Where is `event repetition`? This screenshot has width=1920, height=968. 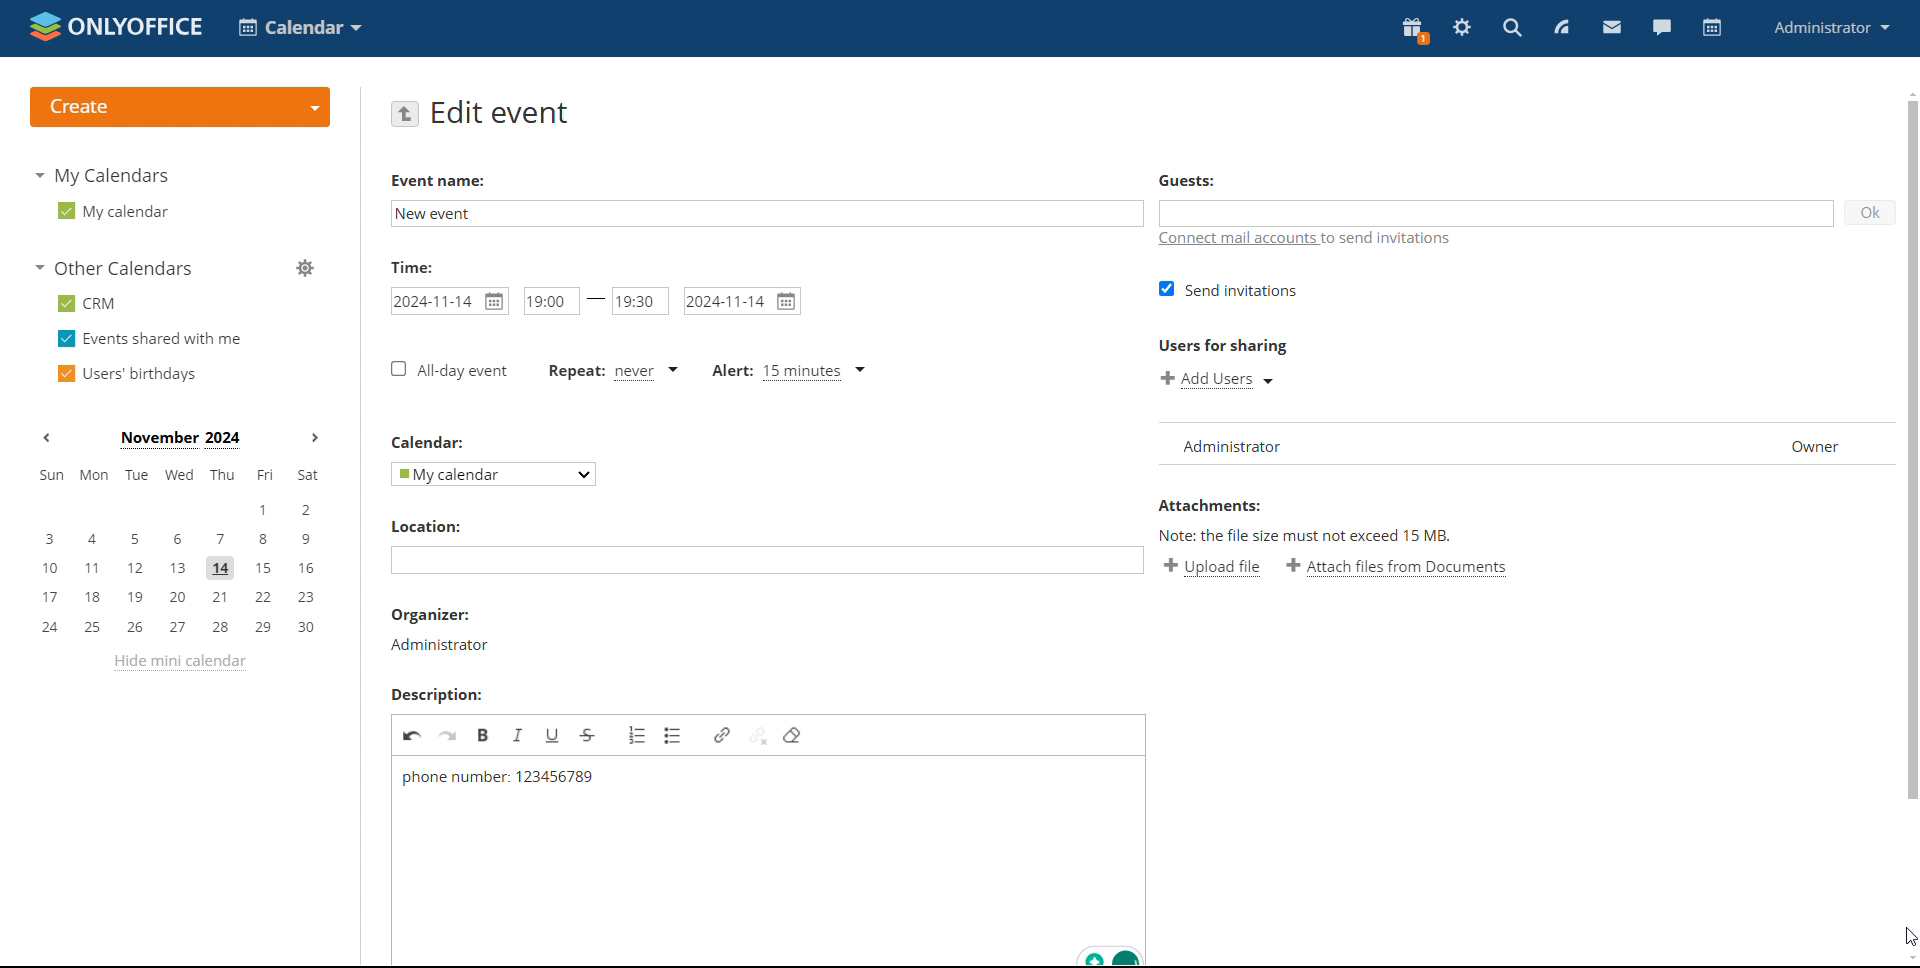
event repetition is located at coordinates (614, 371).